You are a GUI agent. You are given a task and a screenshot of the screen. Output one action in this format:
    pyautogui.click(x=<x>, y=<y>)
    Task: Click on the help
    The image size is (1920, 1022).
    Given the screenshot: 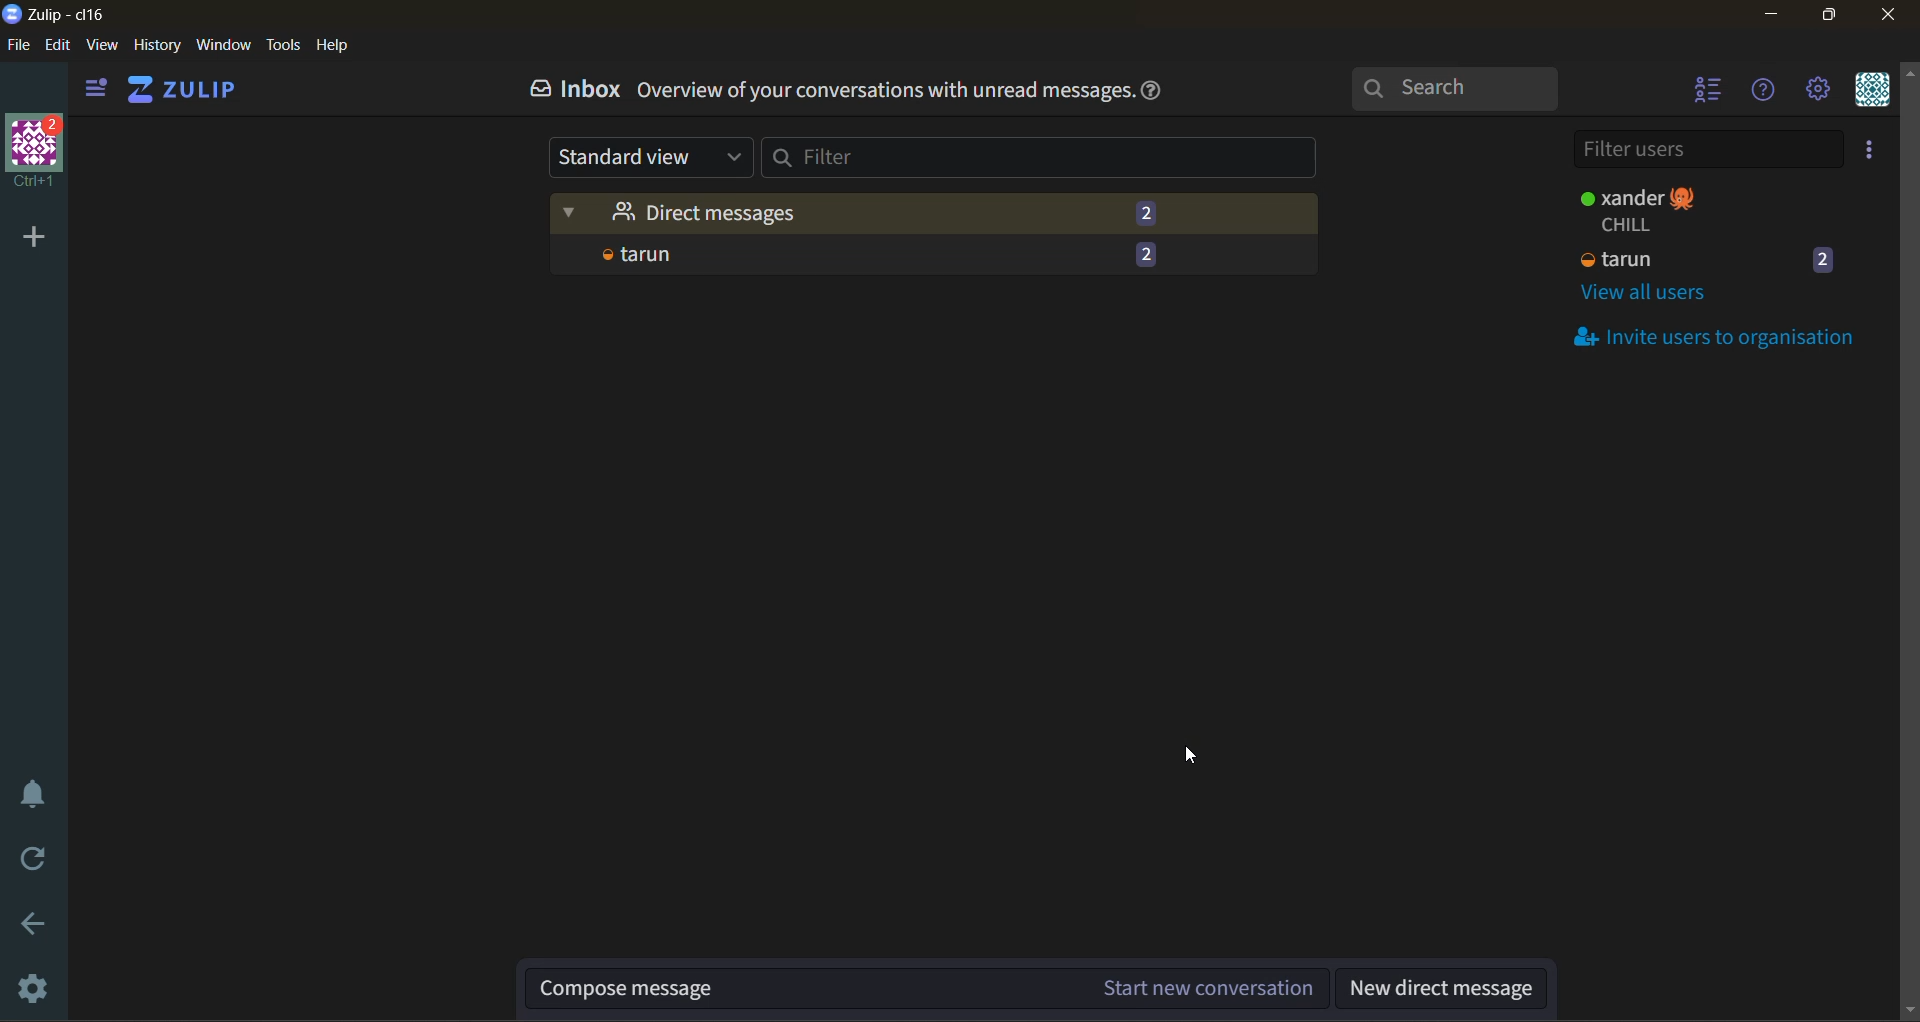 What is the action you would take?
    pyautogui.click(x=334, y=46)
    